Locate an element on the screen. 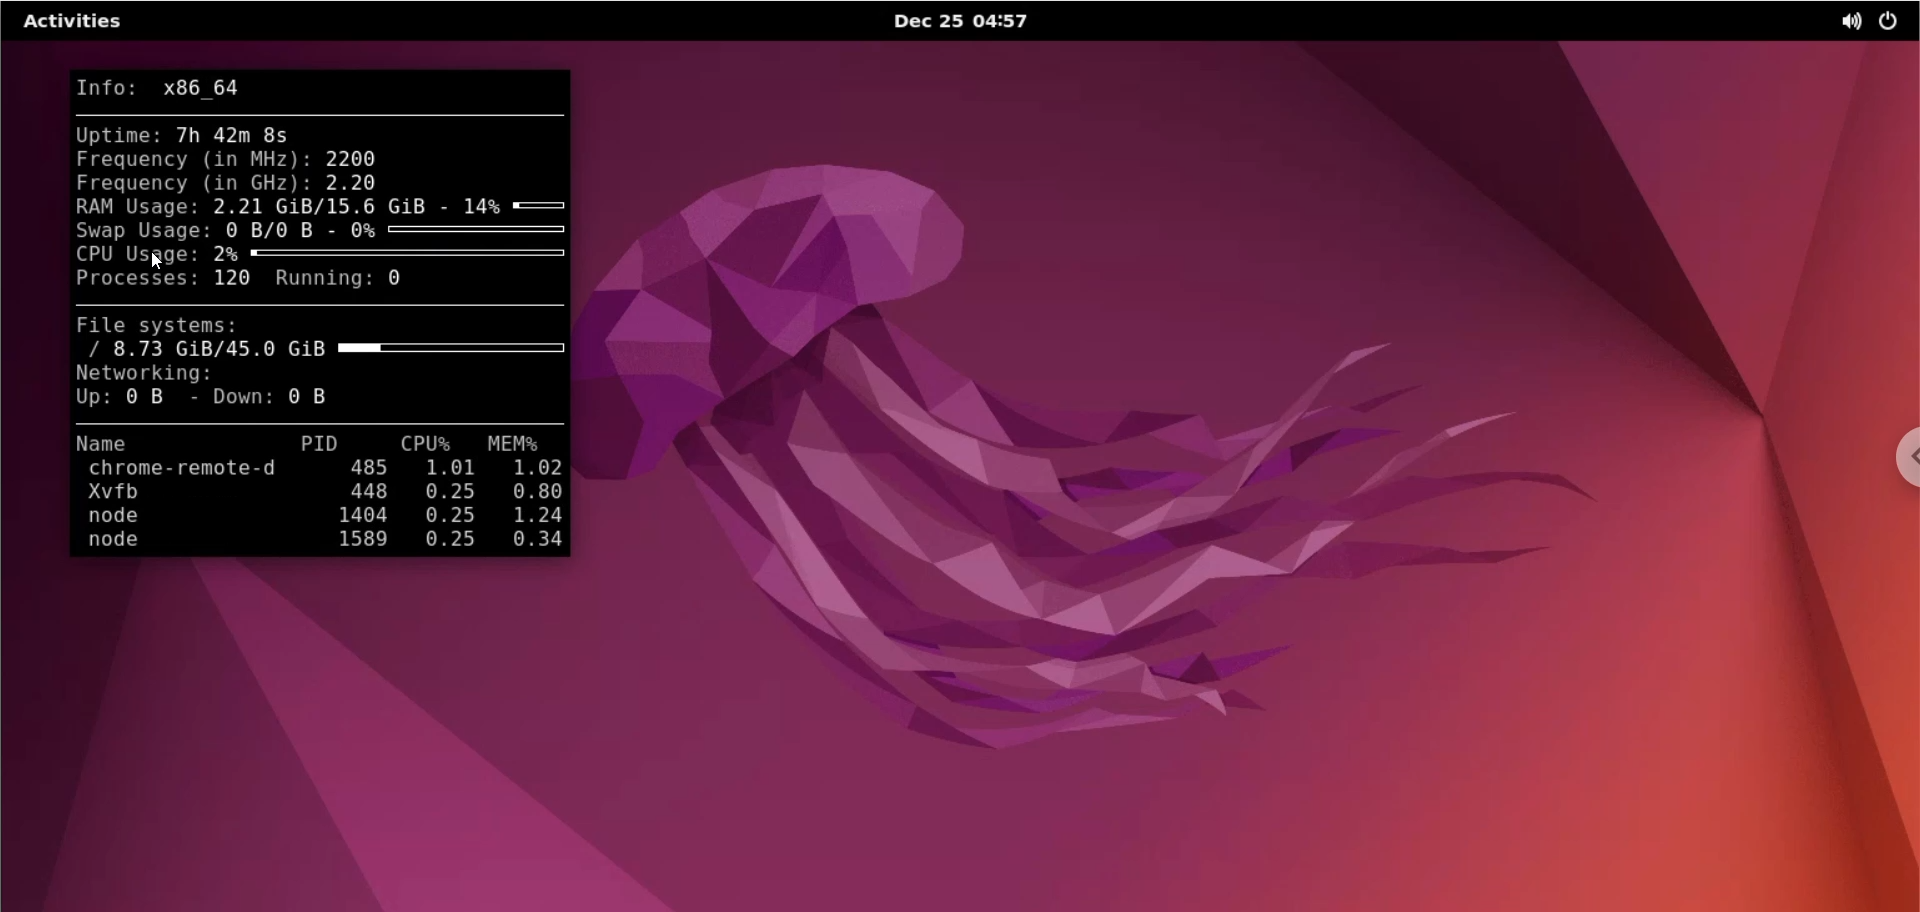 This screenshot has width=1920, height=912. Name is located at coordinates (123, 444).